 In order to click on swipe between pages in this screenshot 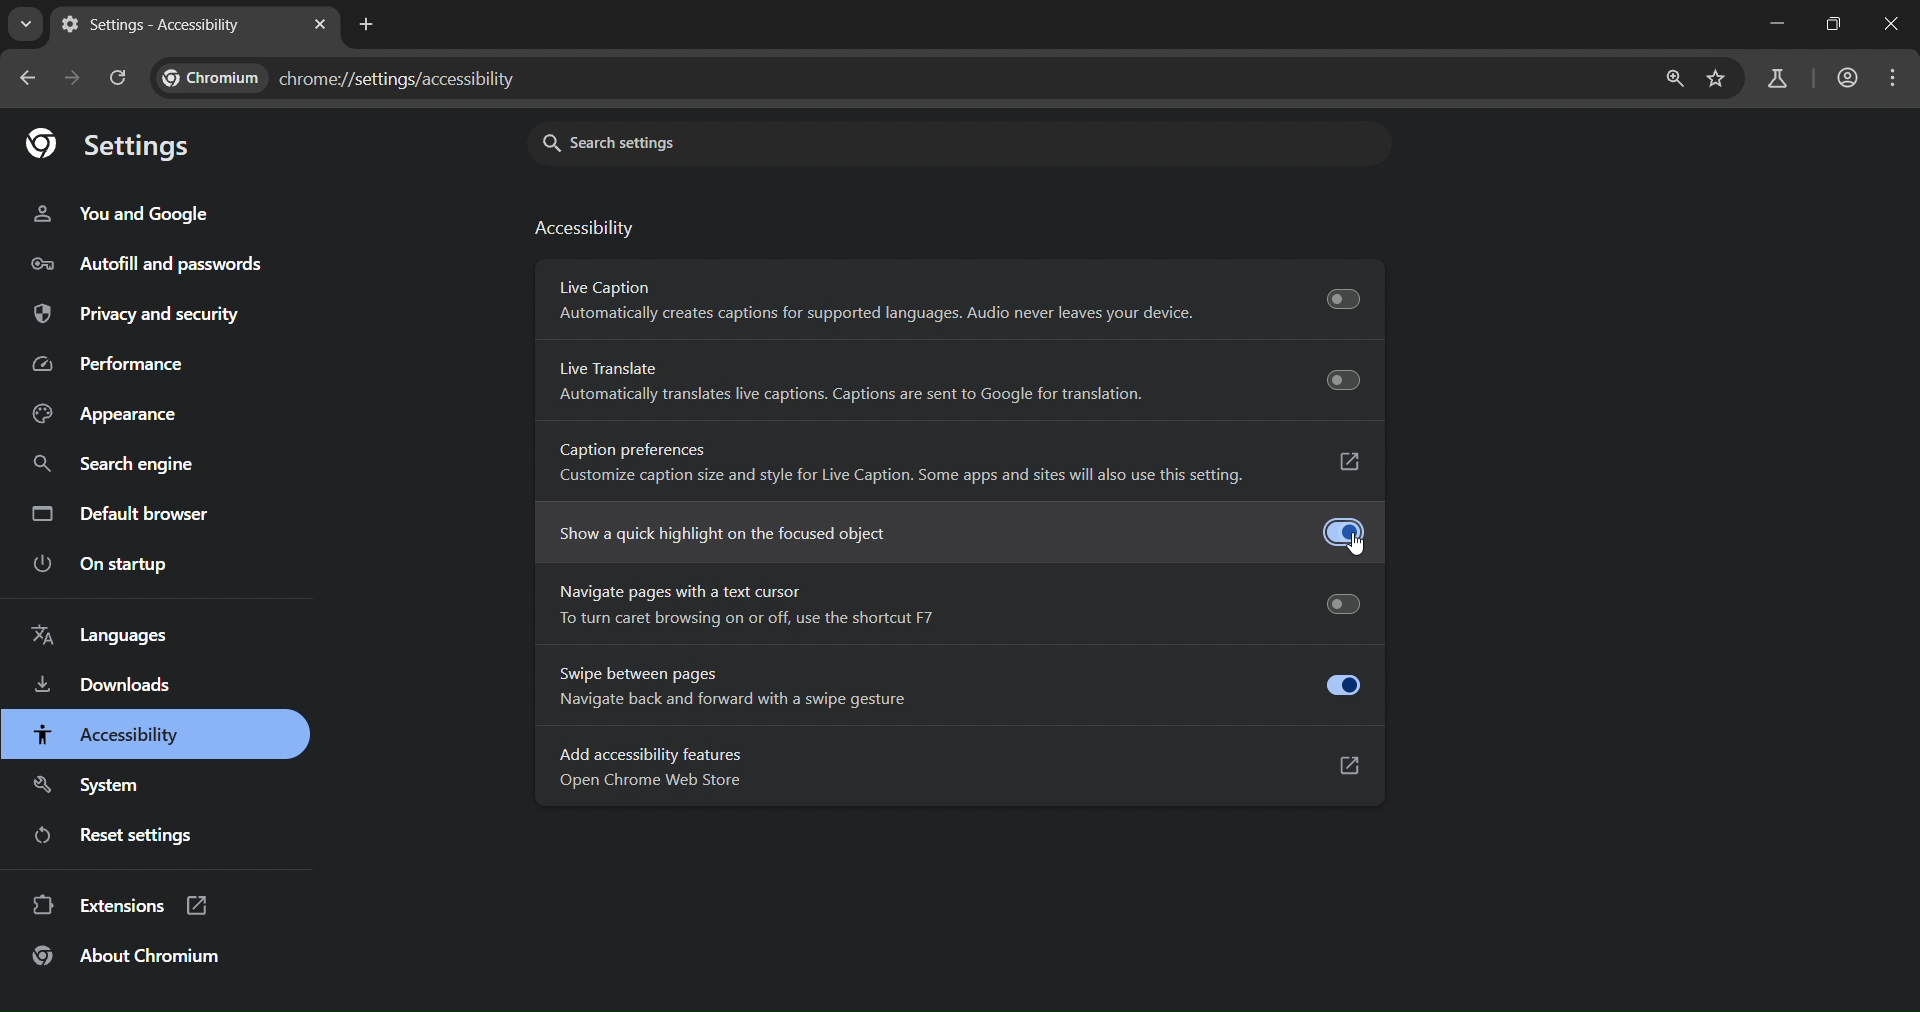, I will do `click(760, 687)`.